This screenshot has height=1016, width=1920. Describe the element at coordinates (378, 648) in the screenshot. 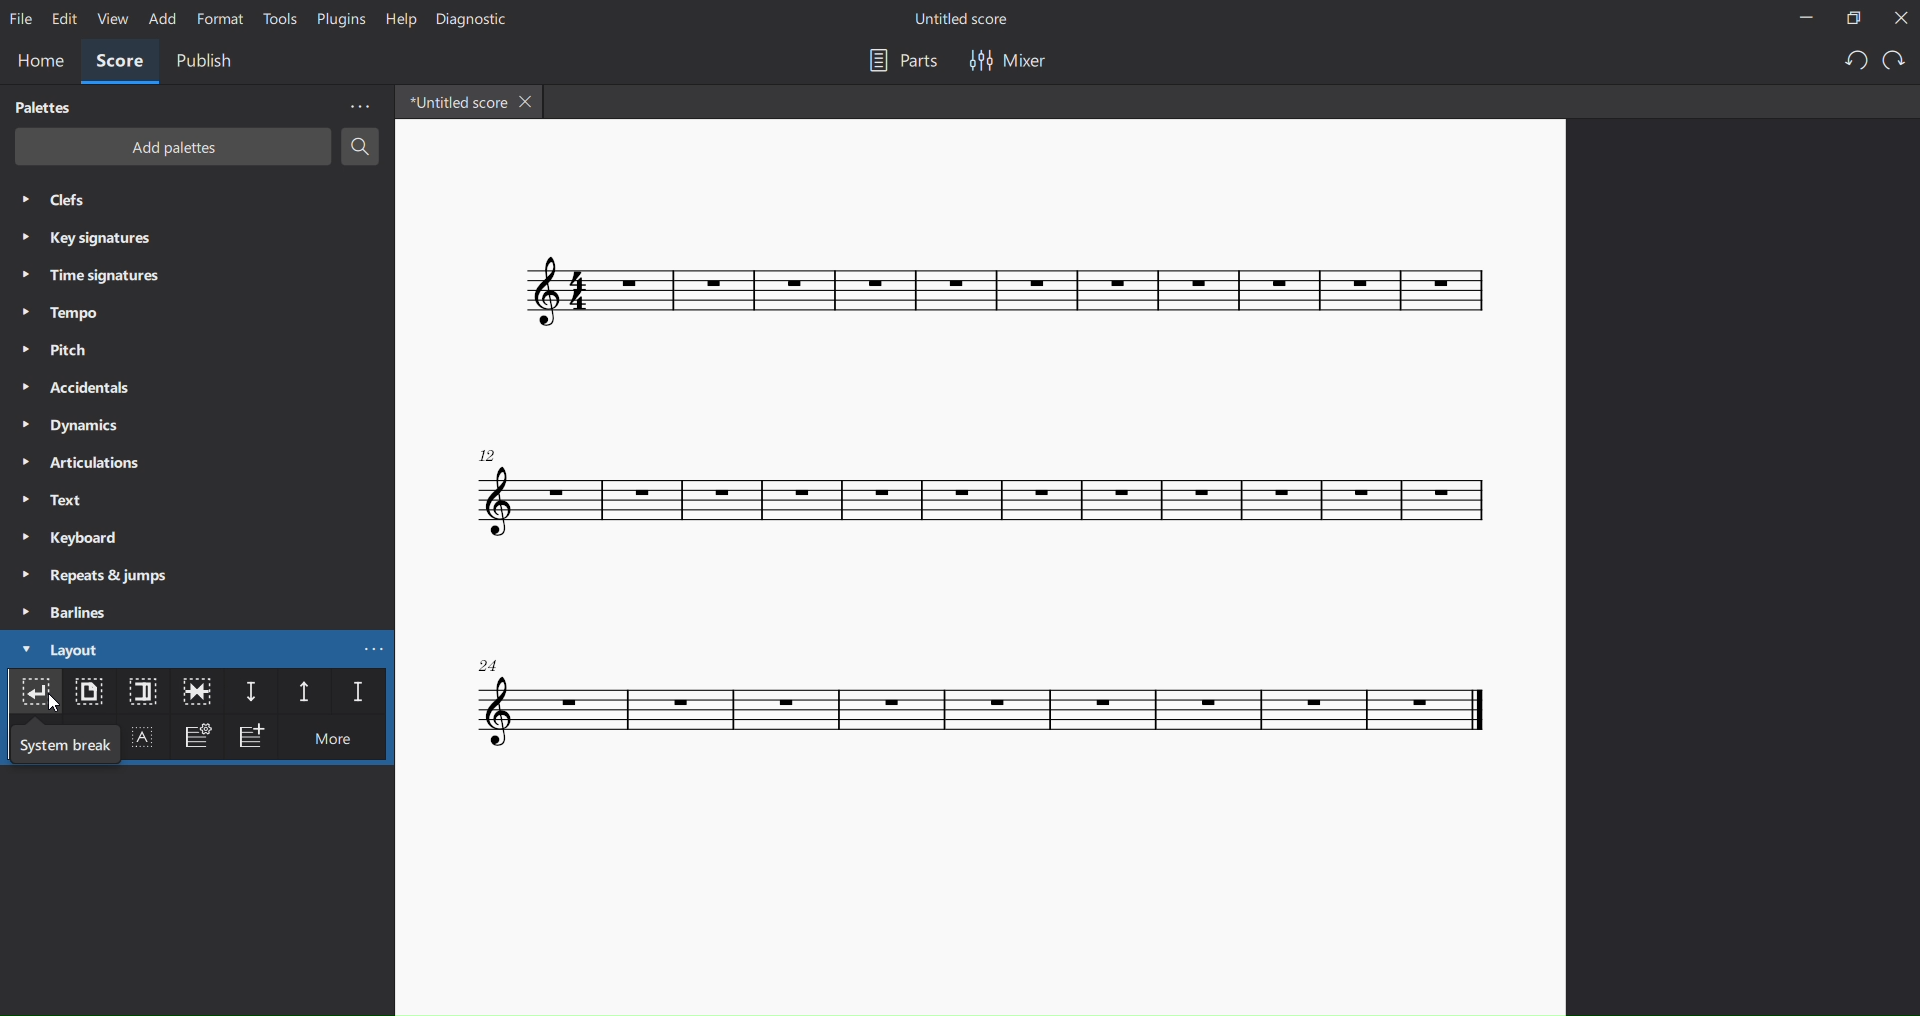

I see `more layout options` at that location.